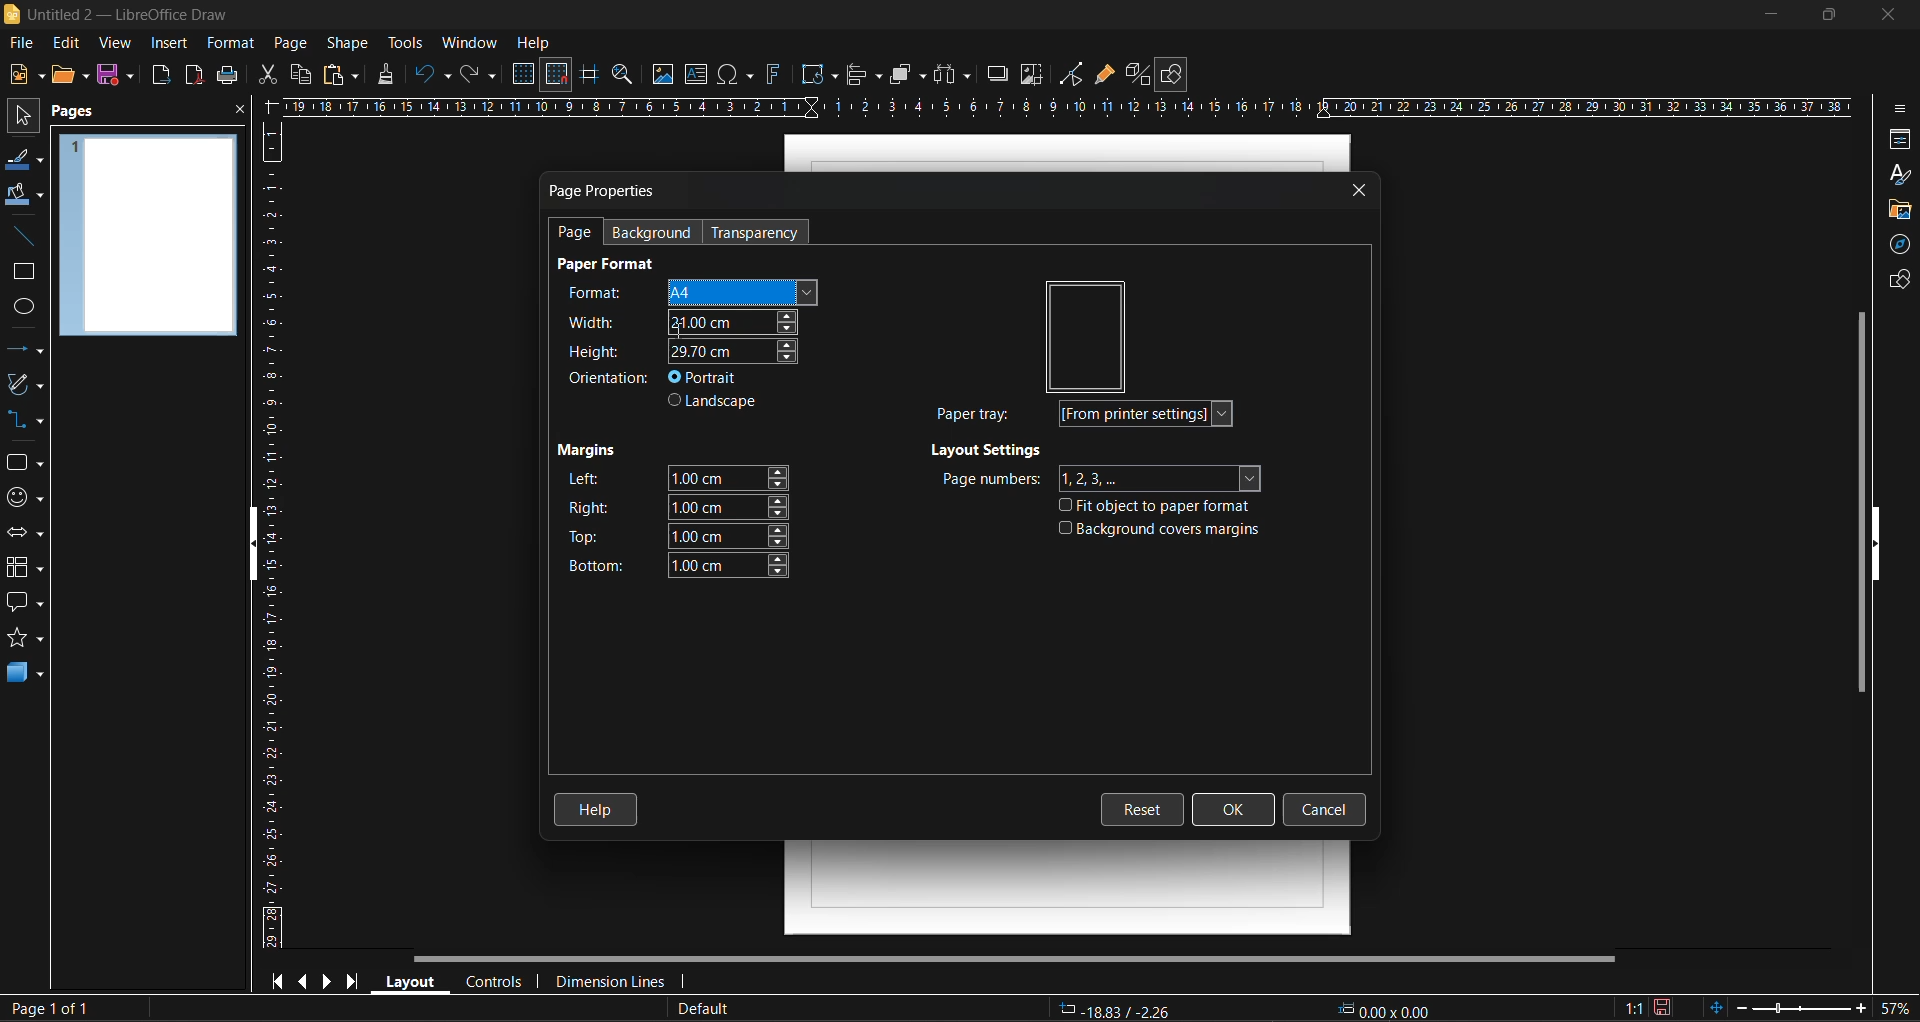 The width and height of the screenshot is (1920, 1022). I want to click on top, so click(677, 538).